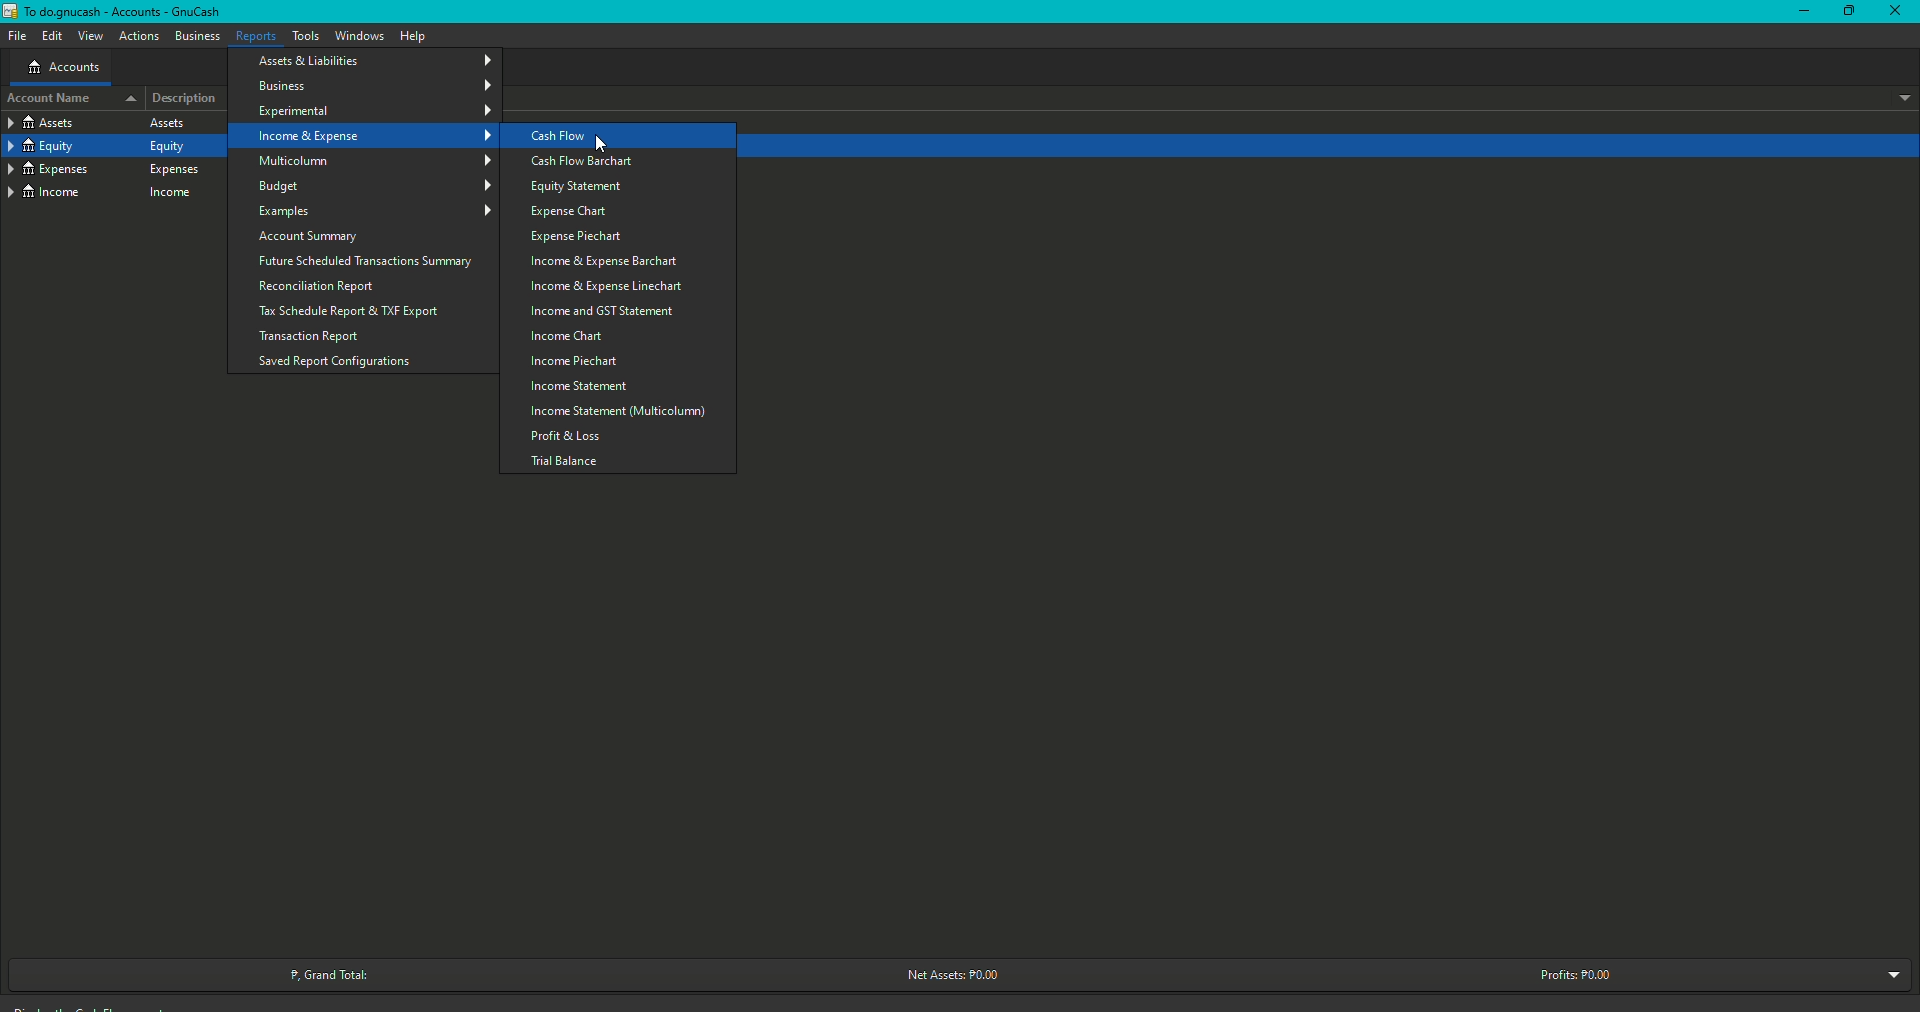  I want to click on Edit, so click(52, 36).